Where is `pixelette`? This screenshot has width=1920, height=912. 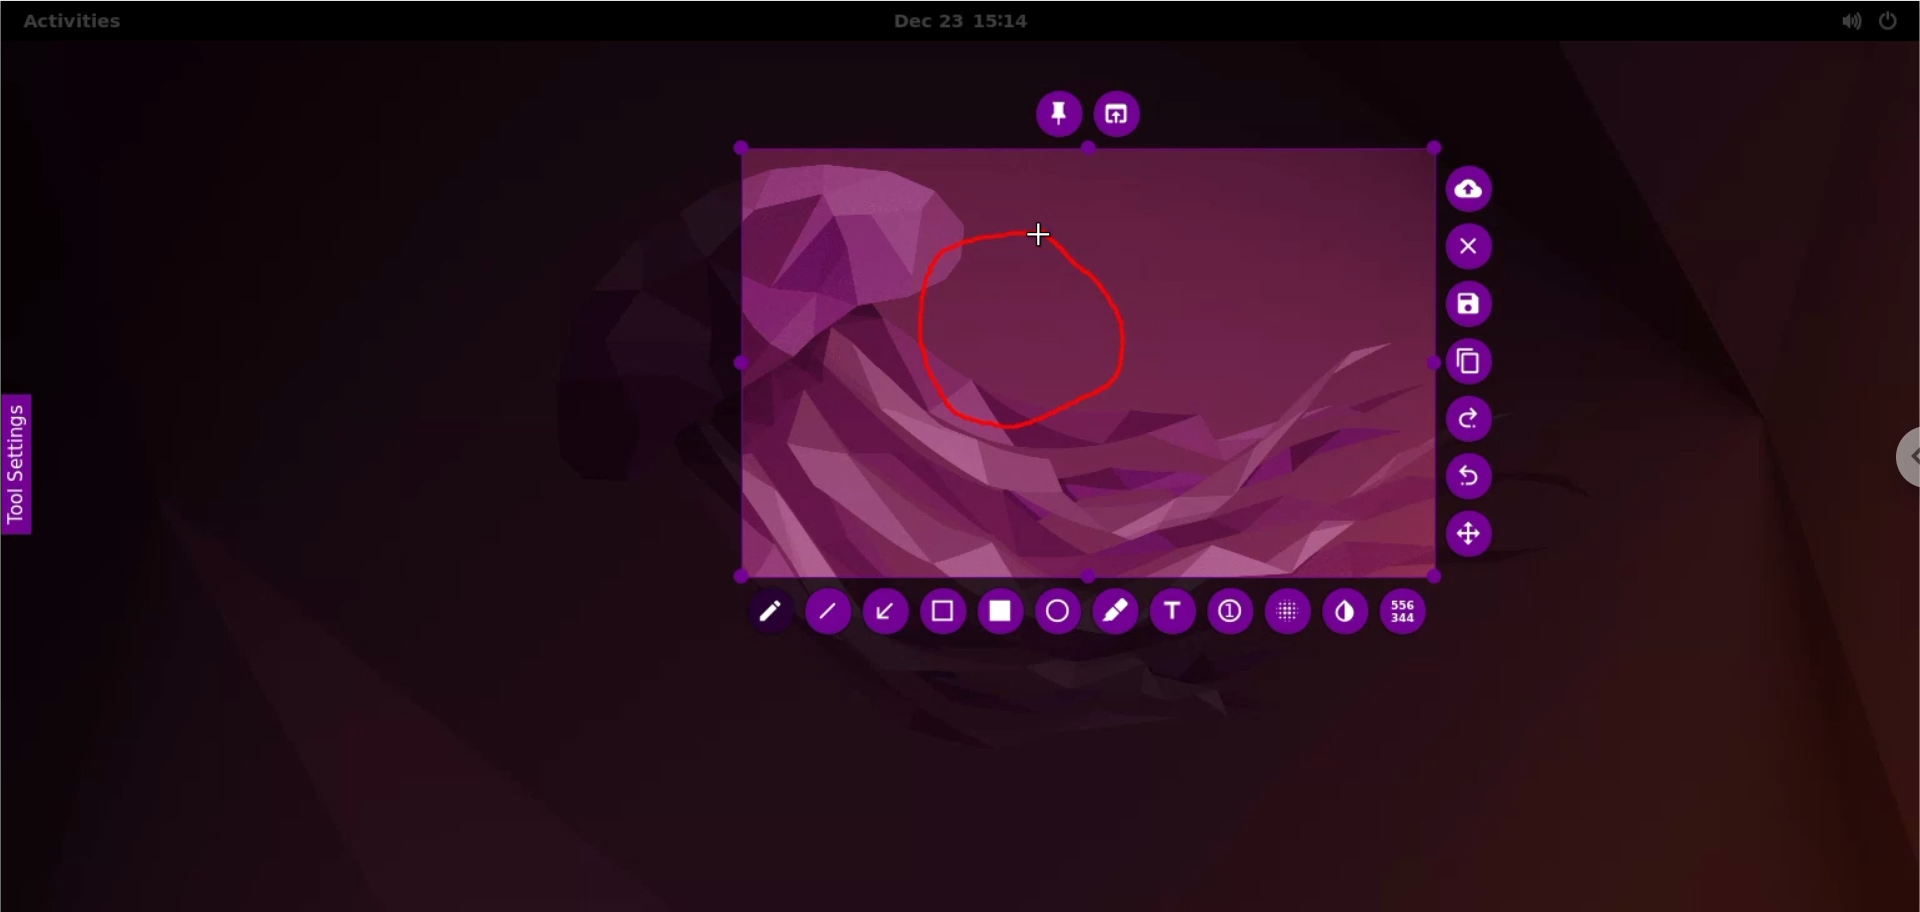
pixelette is located at coordinates (1289, 614).